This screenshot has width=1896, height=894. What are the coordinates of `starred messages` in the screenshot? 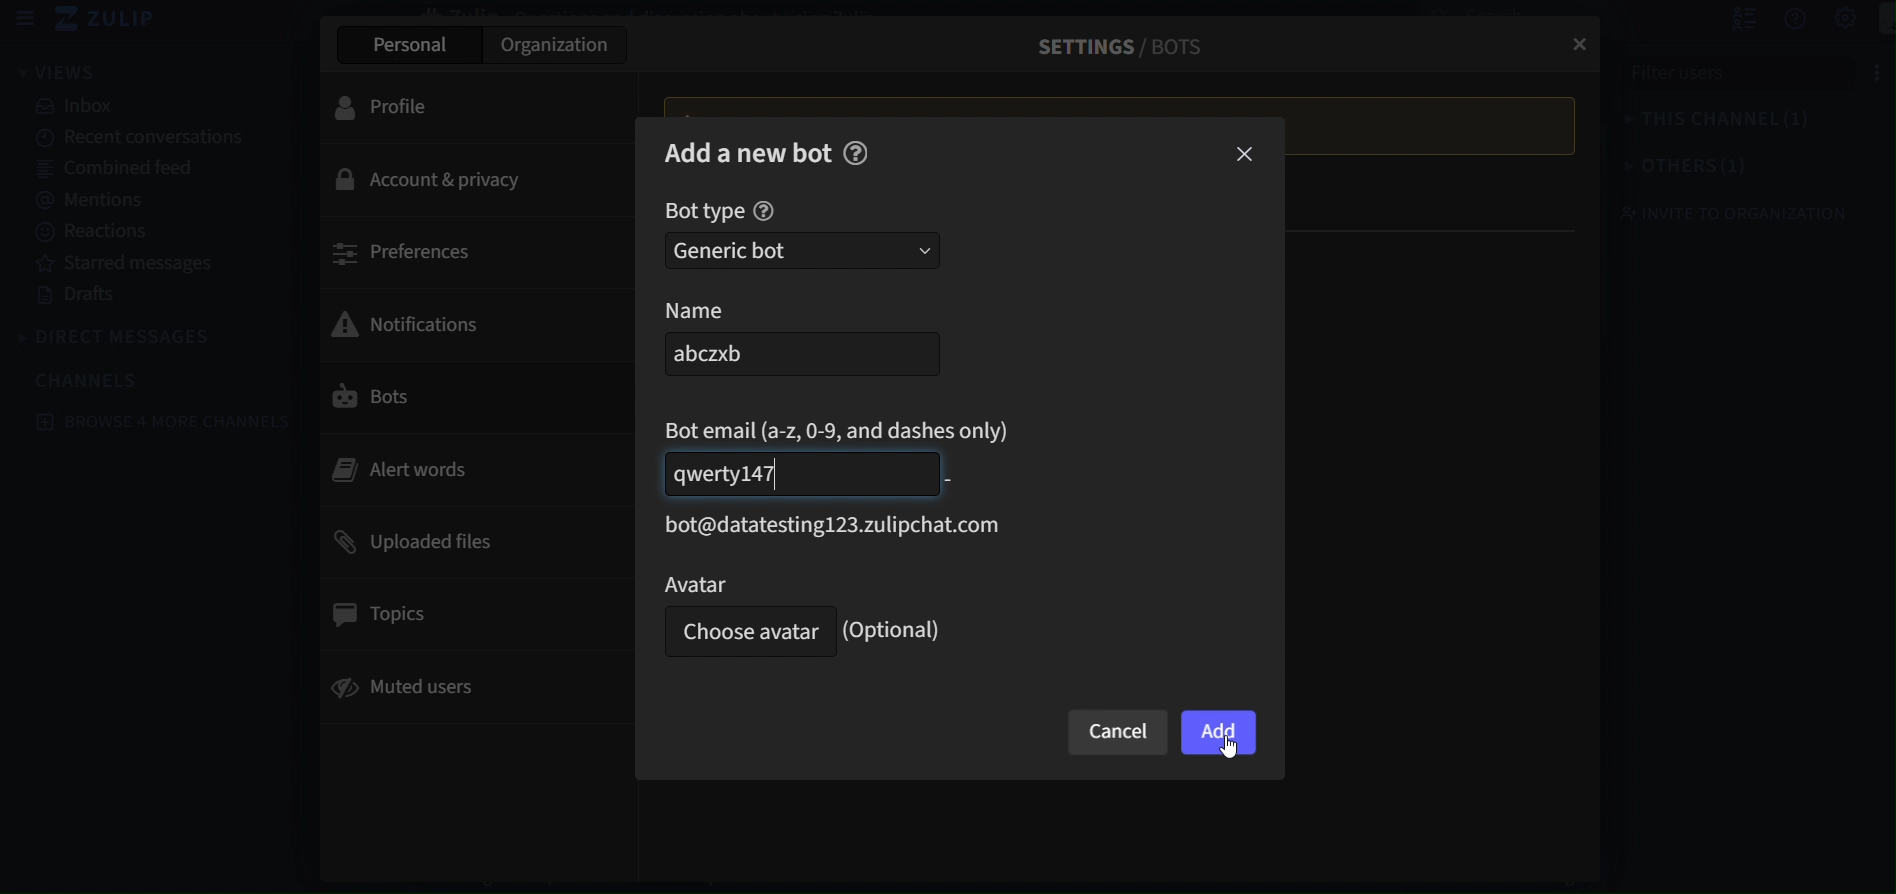 It's located at (137, 261).